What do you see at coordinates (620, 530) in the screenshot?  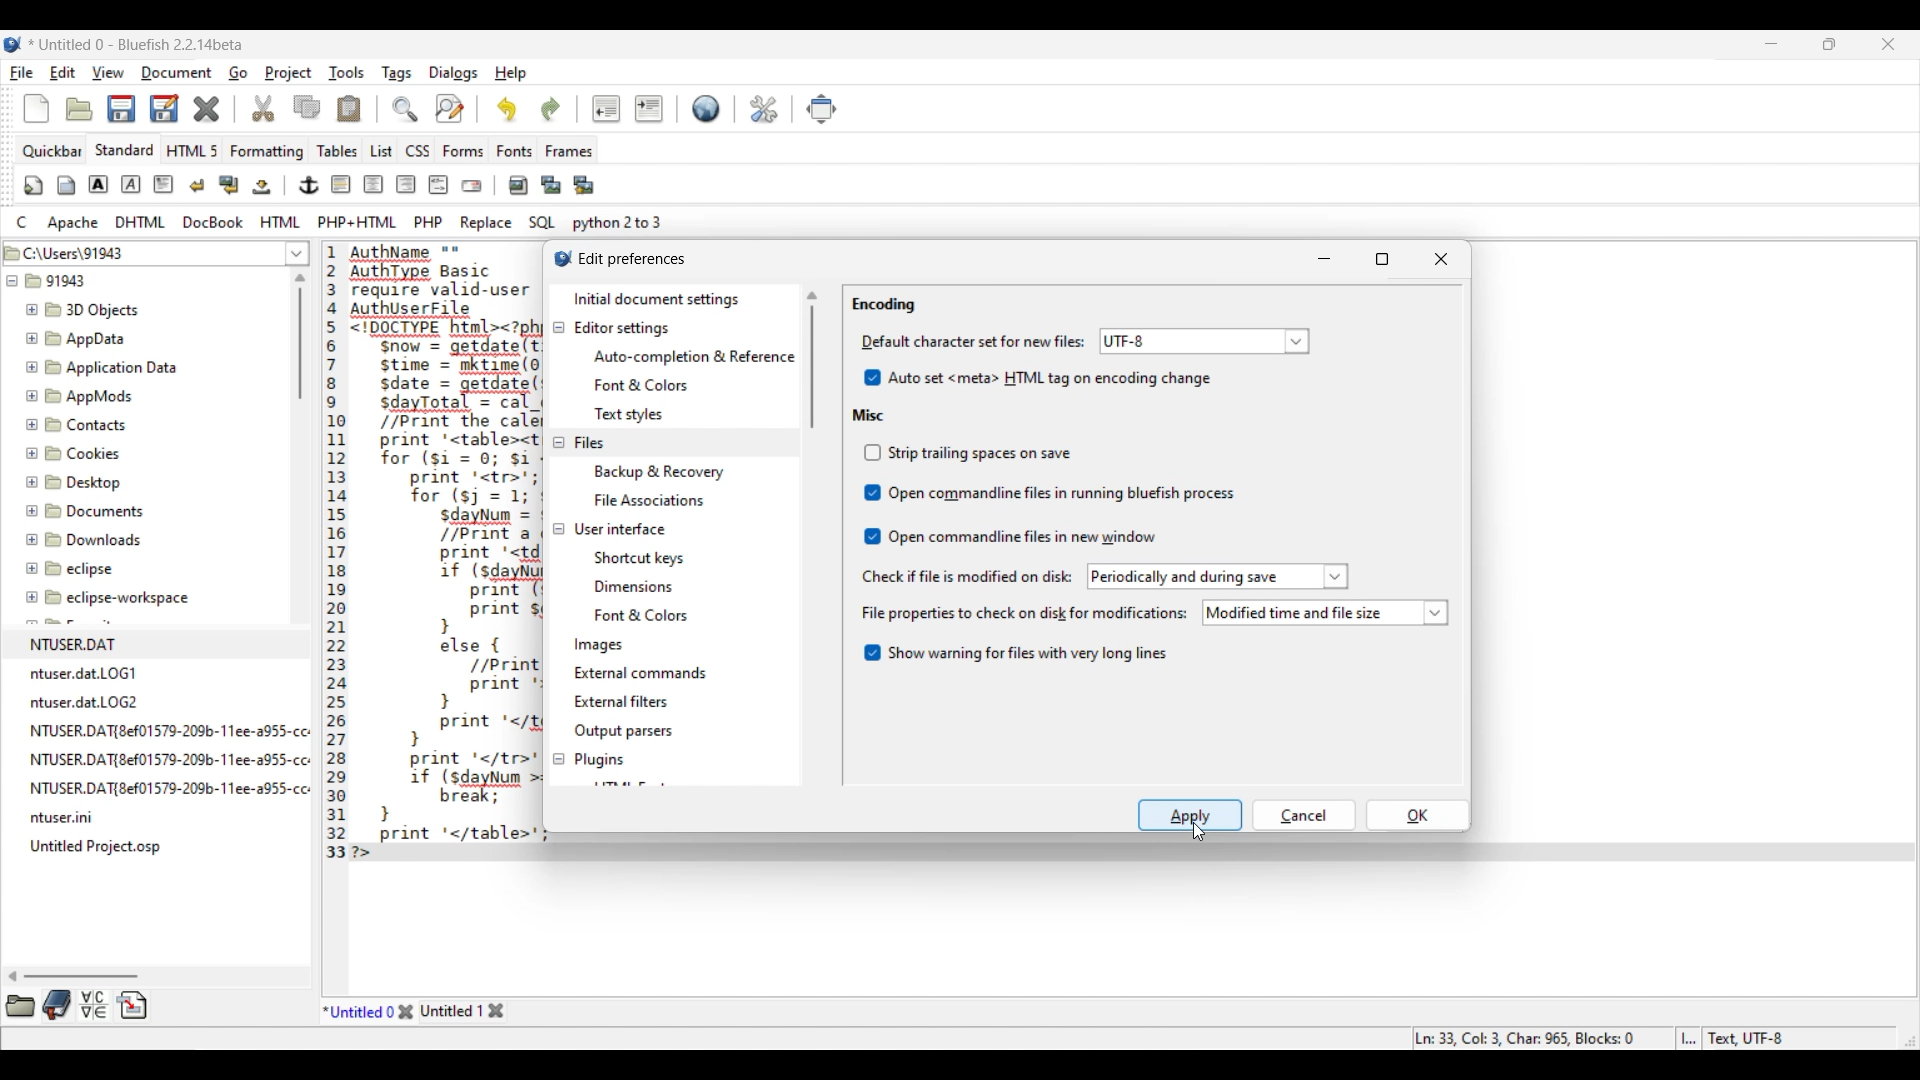 I see `User interface settings` at bounding box center [620, 530].